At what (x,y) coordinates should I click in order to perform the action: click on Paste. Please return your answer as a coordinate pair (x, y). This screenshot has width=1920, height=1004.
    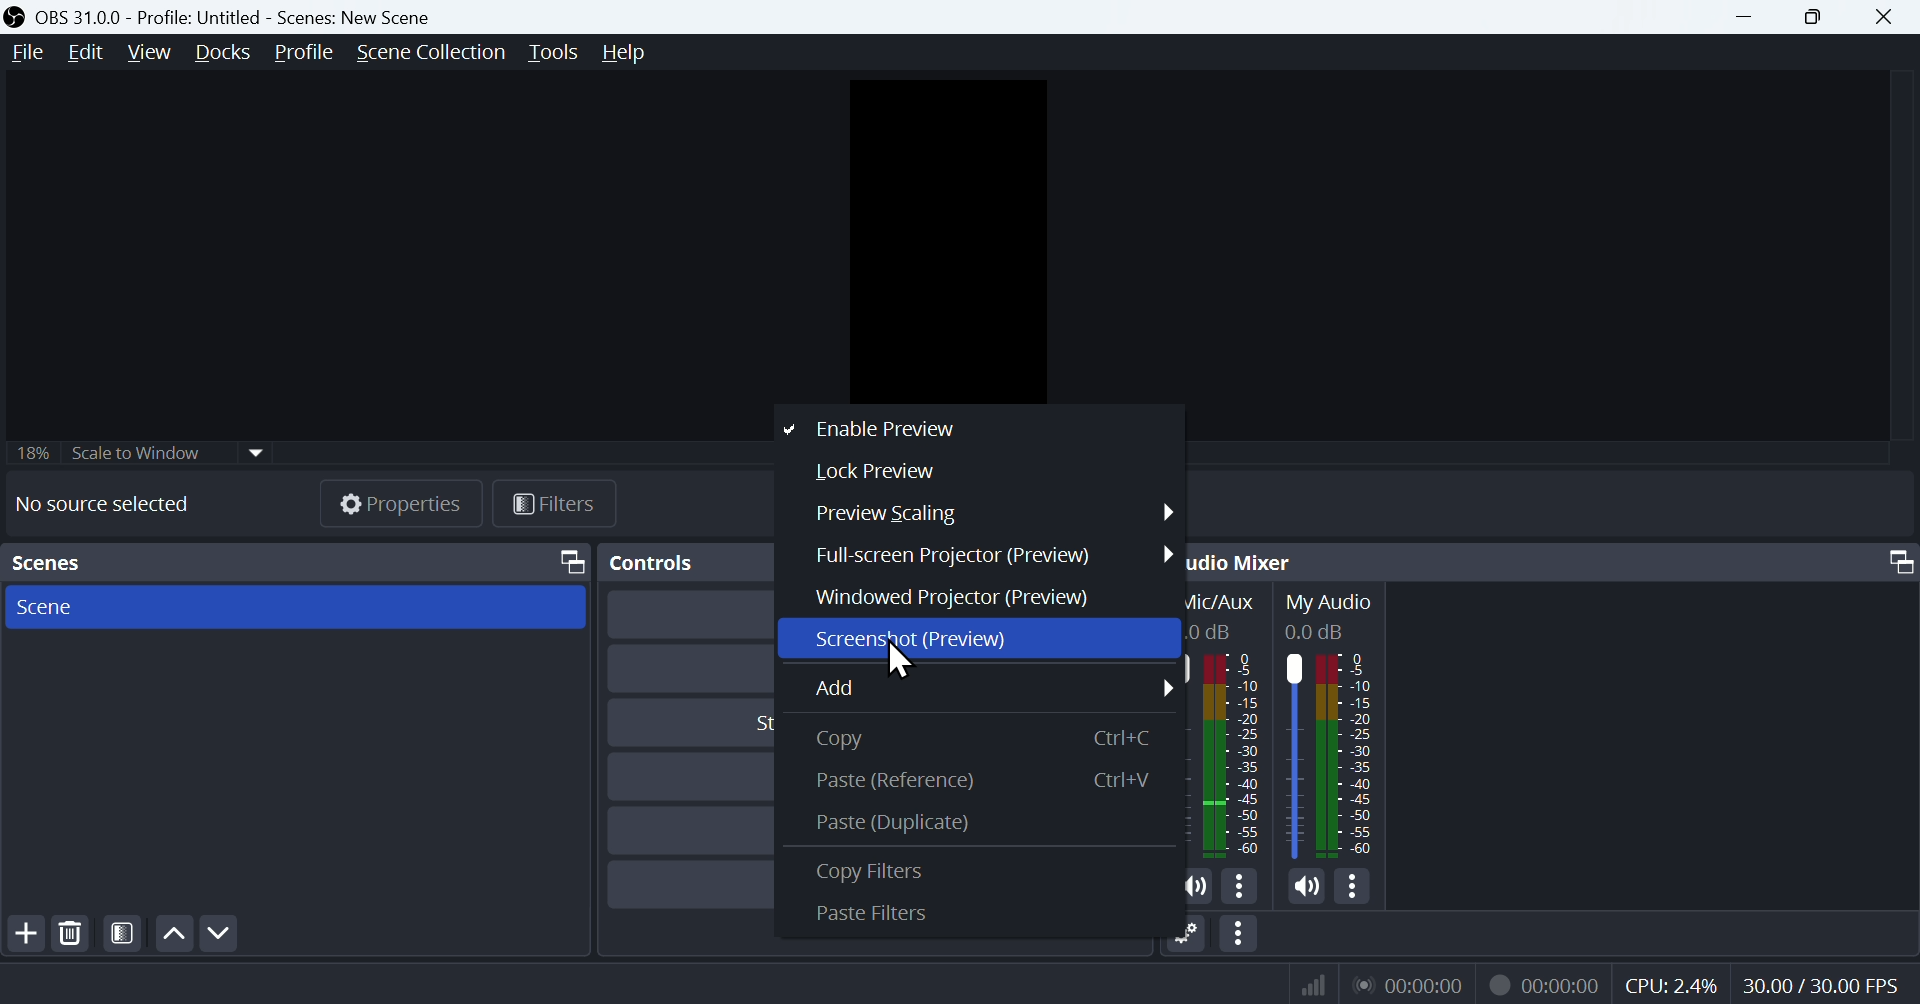
    Looking at the image, I should click on (925, 825).